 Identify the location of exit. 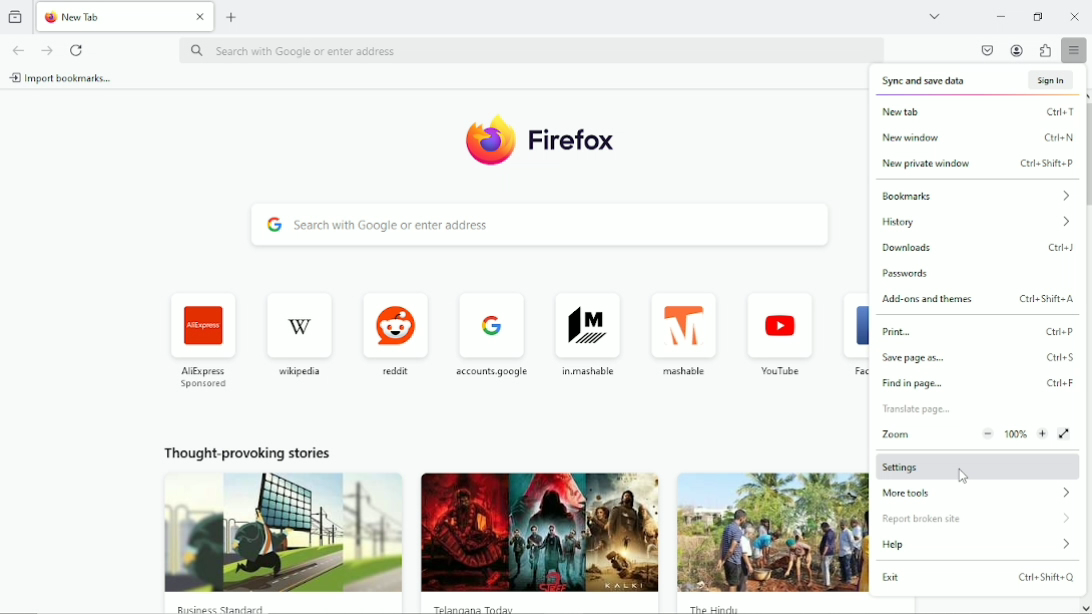
(978, 578).